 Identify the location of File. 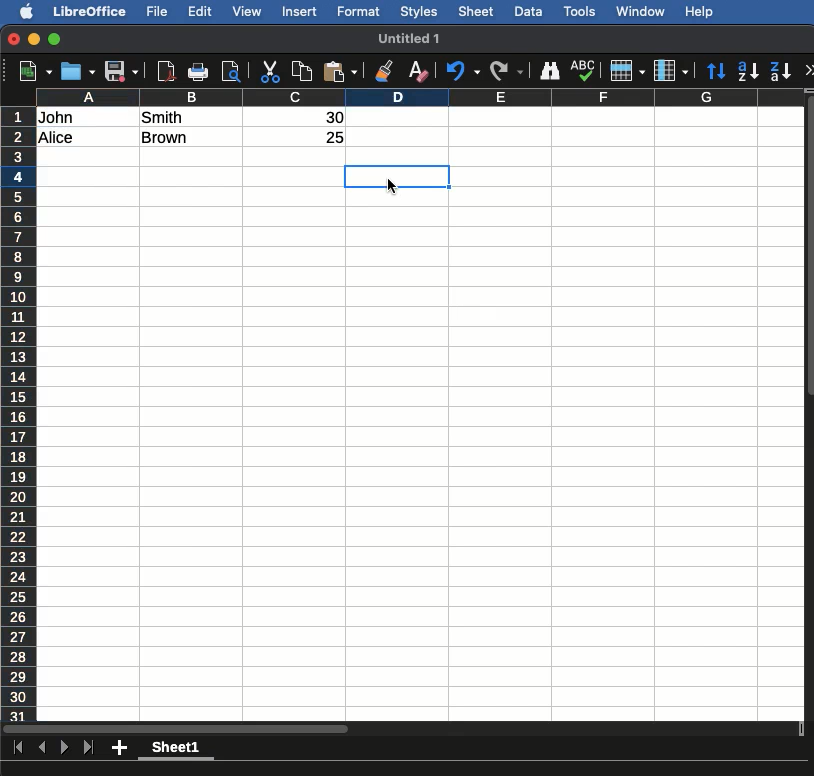
(158, 12).